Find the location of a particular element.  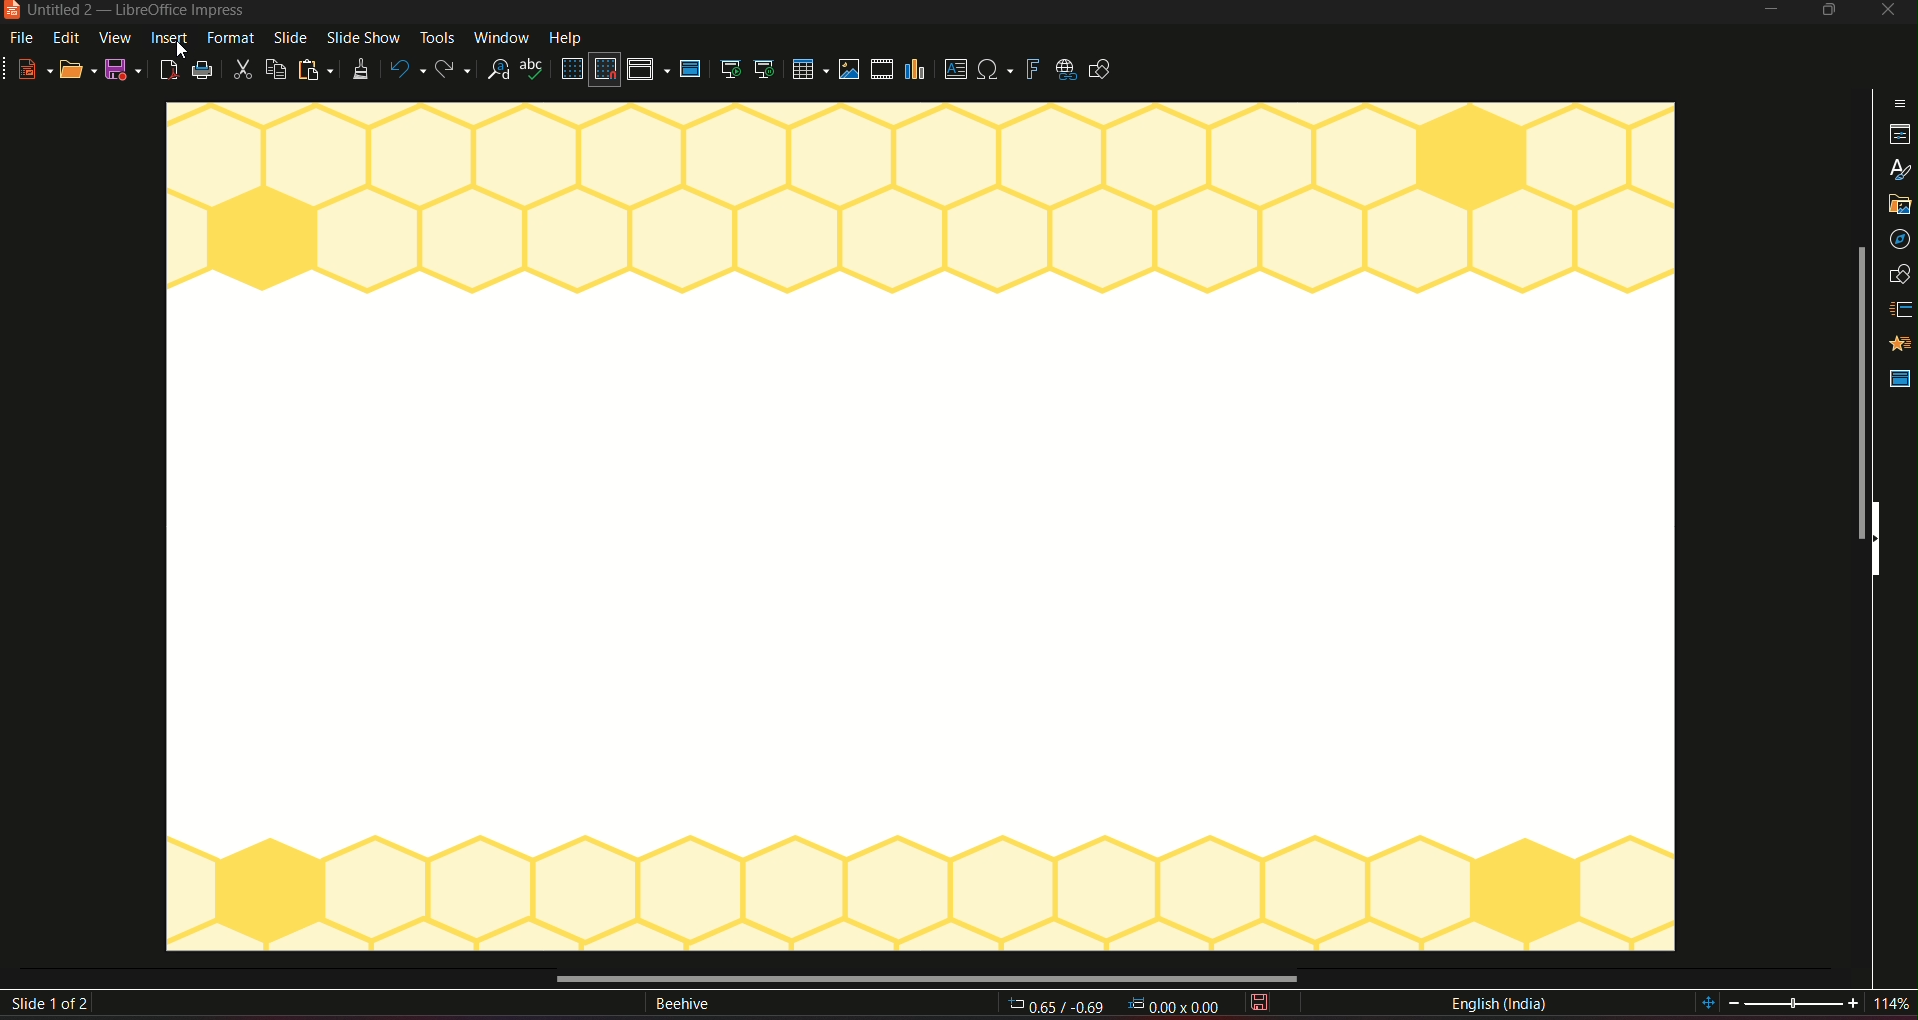

properties is located at coordinates (1898, 135).